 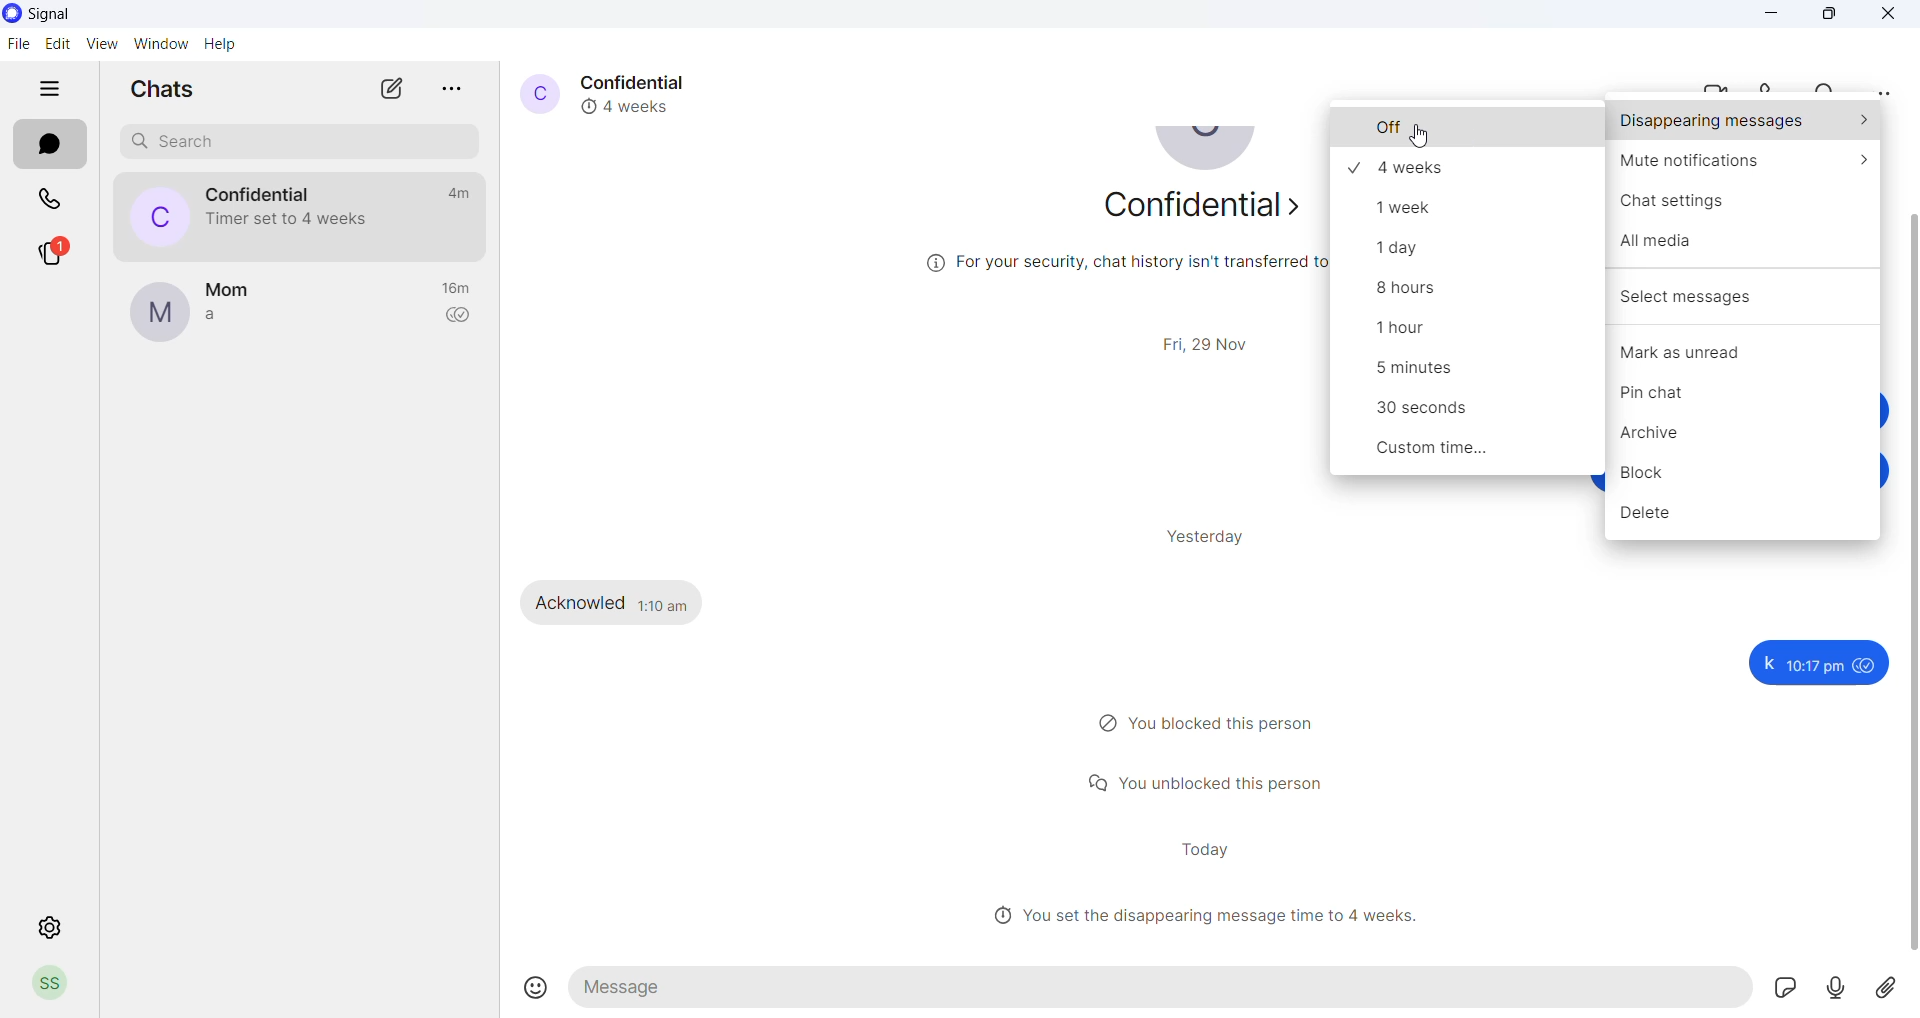 I want to click on more options, so click(x=1882, y=92).